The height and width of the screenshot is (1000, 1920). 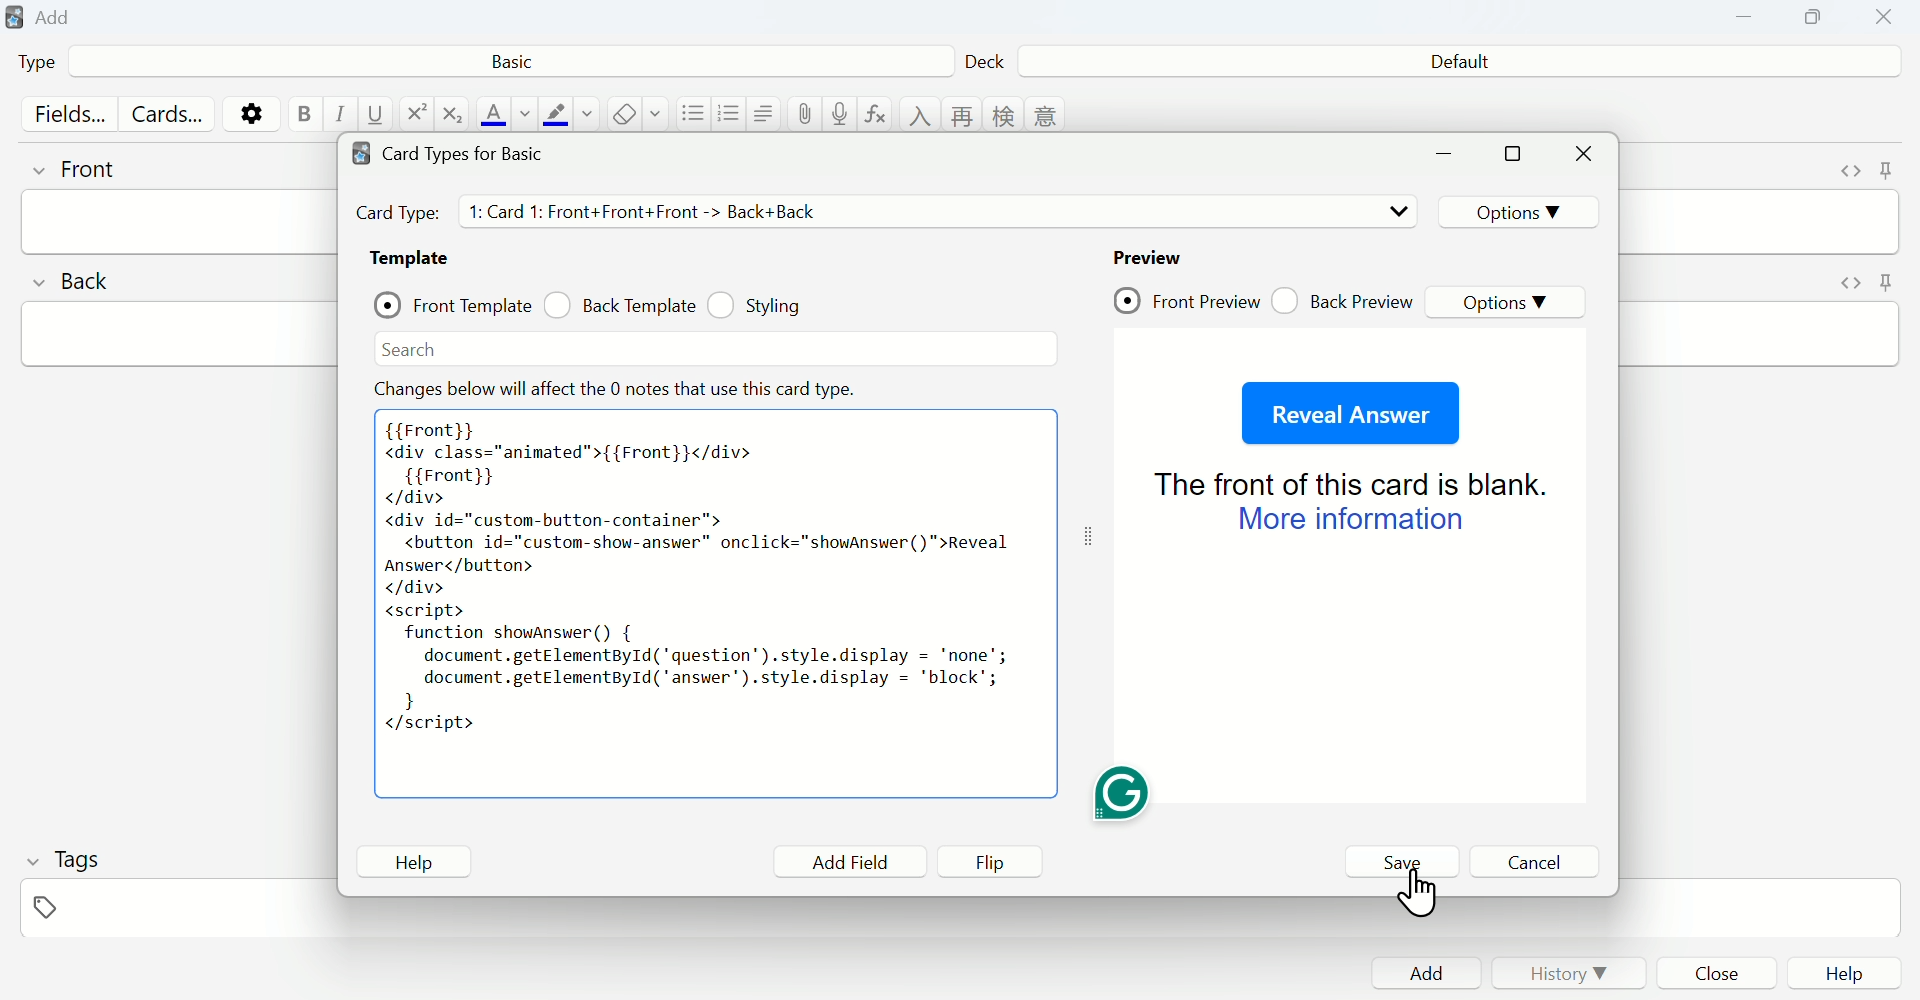 I want to click on ordered list, so click(x=729, y=114).